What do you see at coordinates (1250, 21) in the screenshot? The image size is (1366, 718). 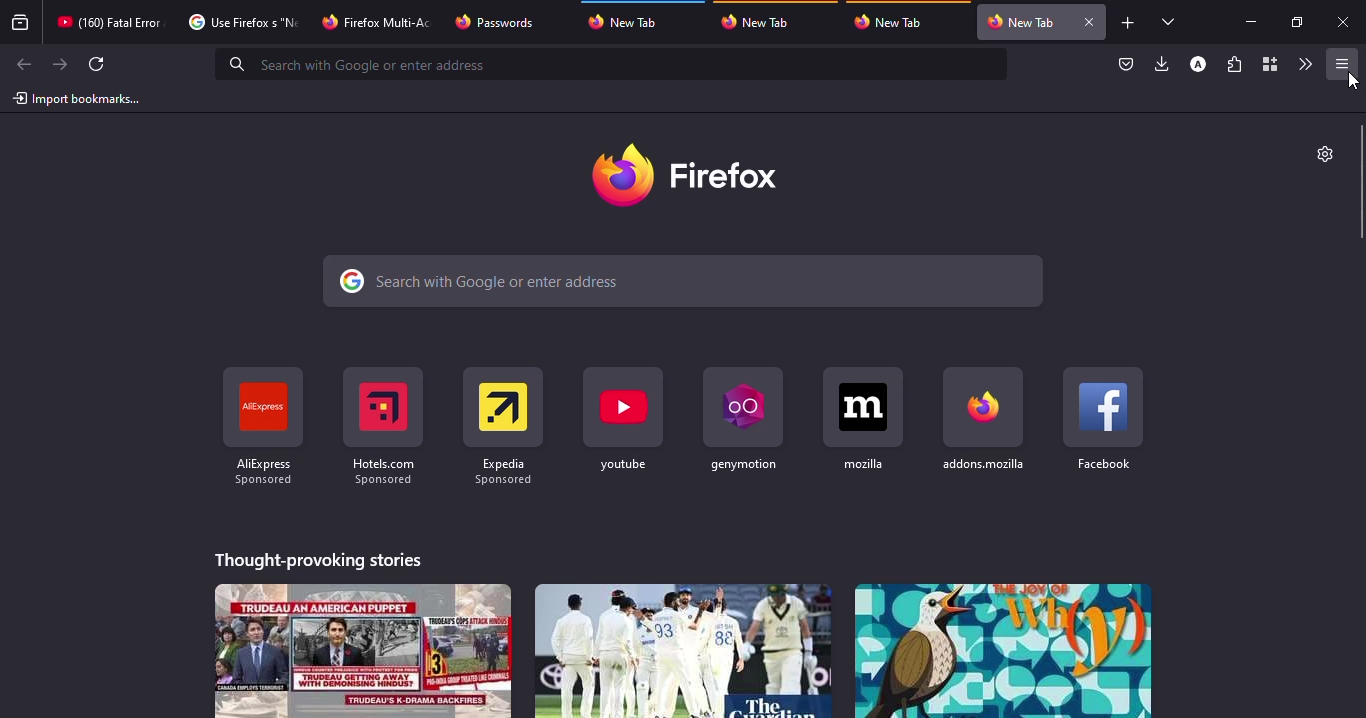 I see `minimize` at bounding box center [1250, 21].